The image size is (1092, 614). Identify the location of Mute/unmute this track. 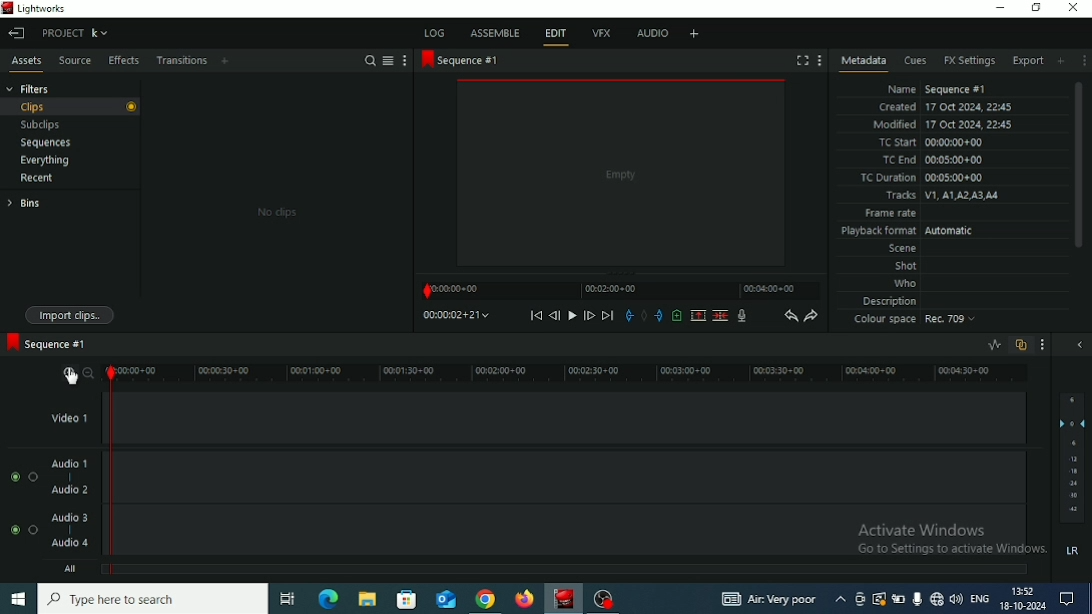
(20, 841).